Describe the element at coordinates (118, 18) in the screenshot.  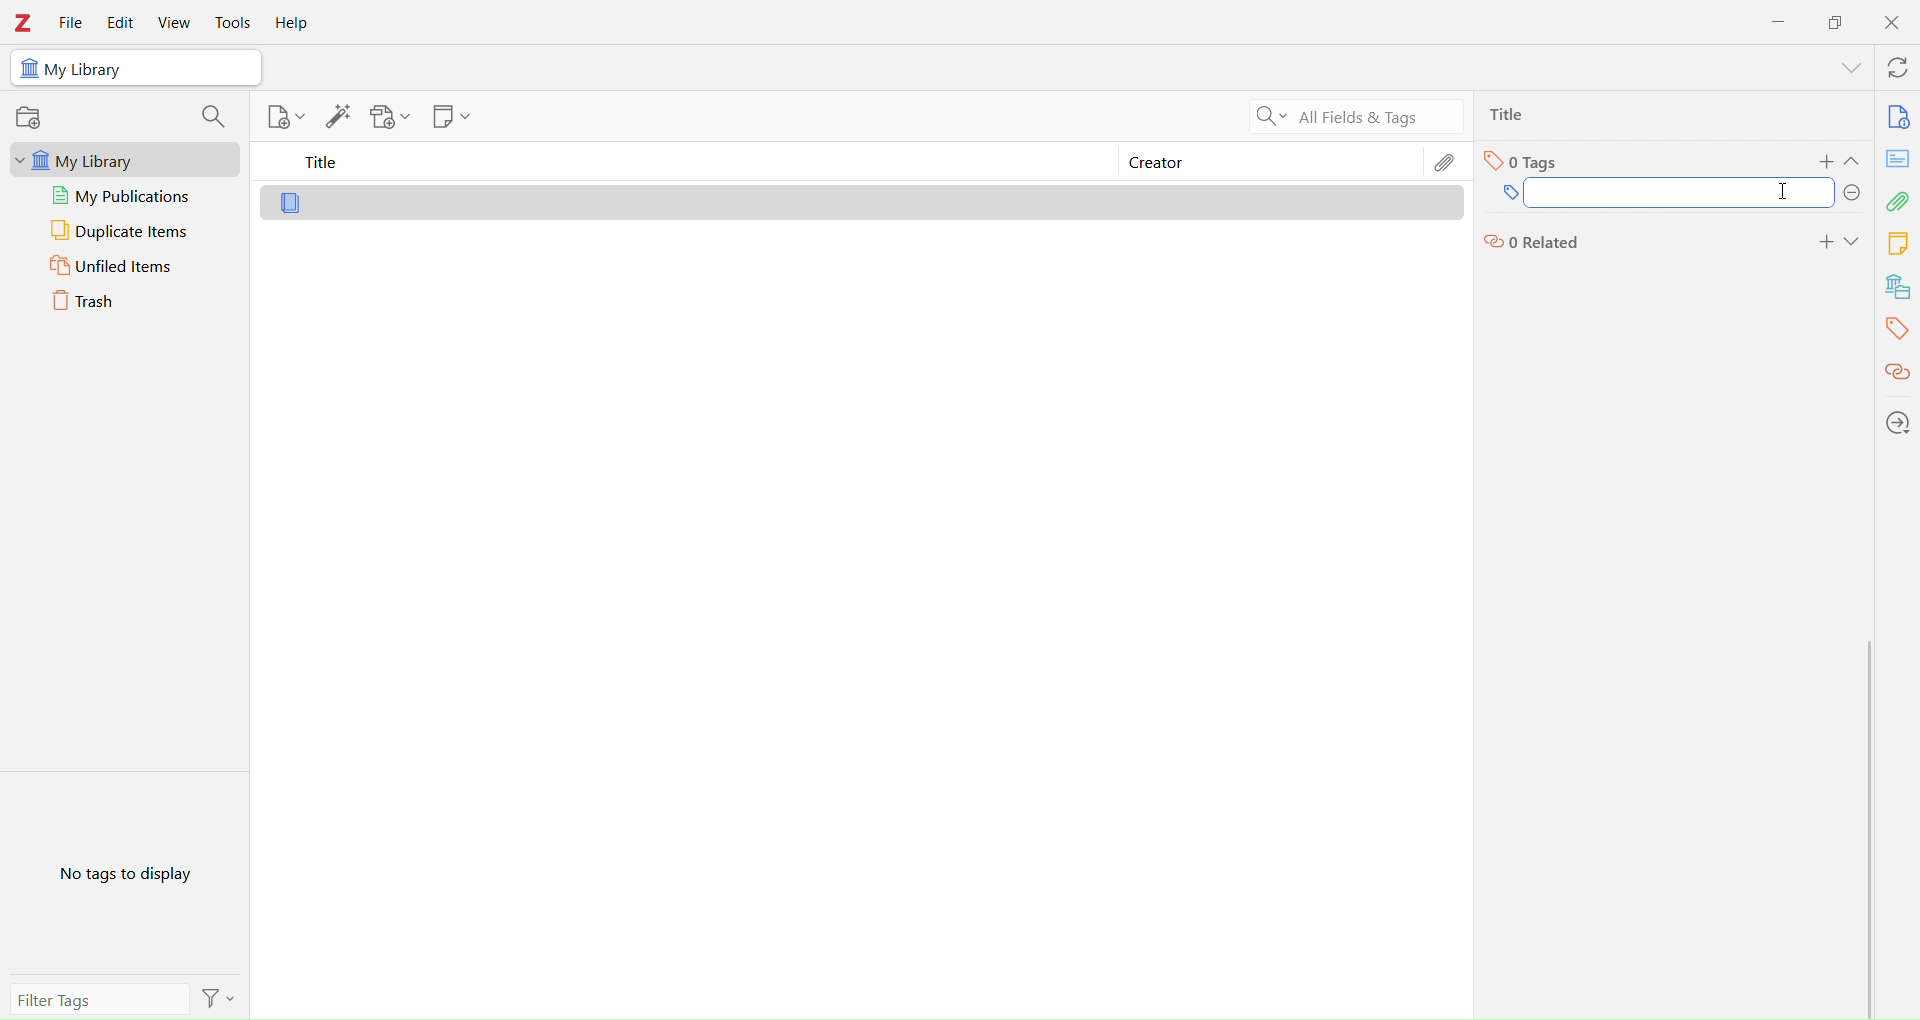
I see `Edit` at that location.